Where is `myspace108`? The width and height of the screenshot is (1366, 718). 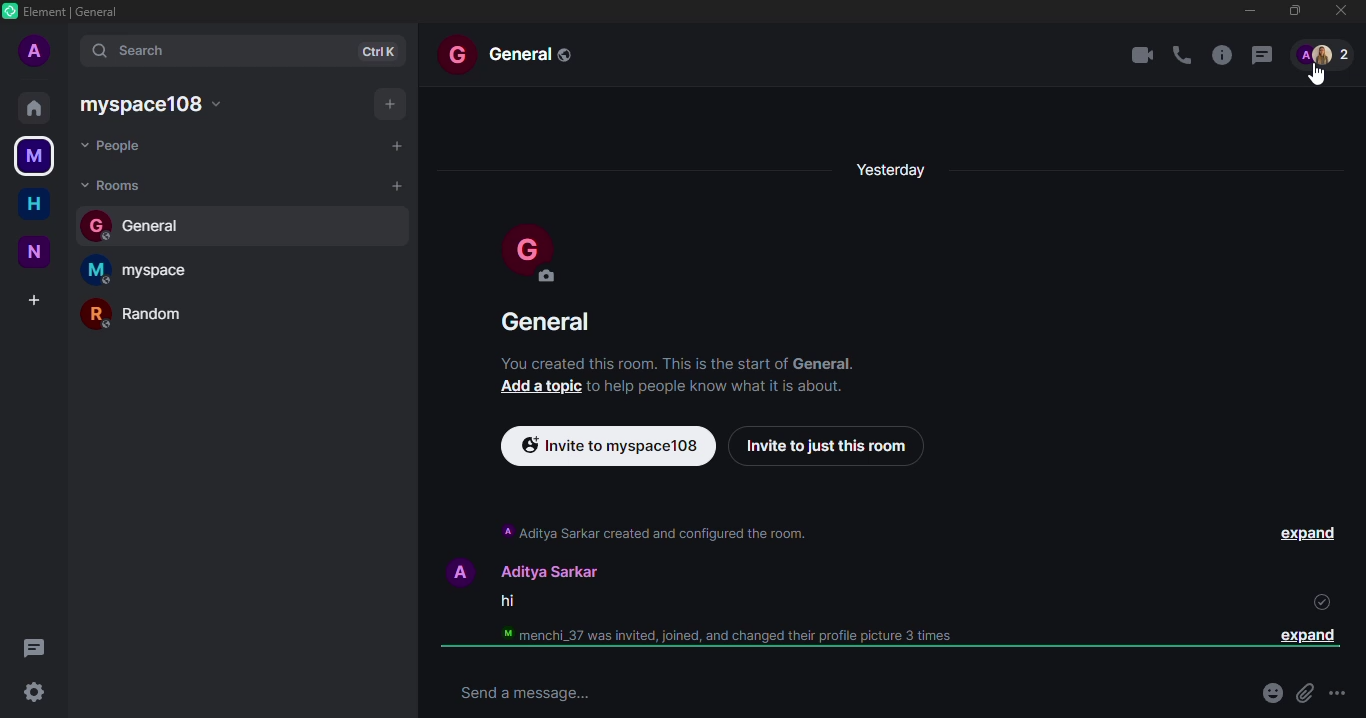
myspace108 is located at coordinates (156, 103).